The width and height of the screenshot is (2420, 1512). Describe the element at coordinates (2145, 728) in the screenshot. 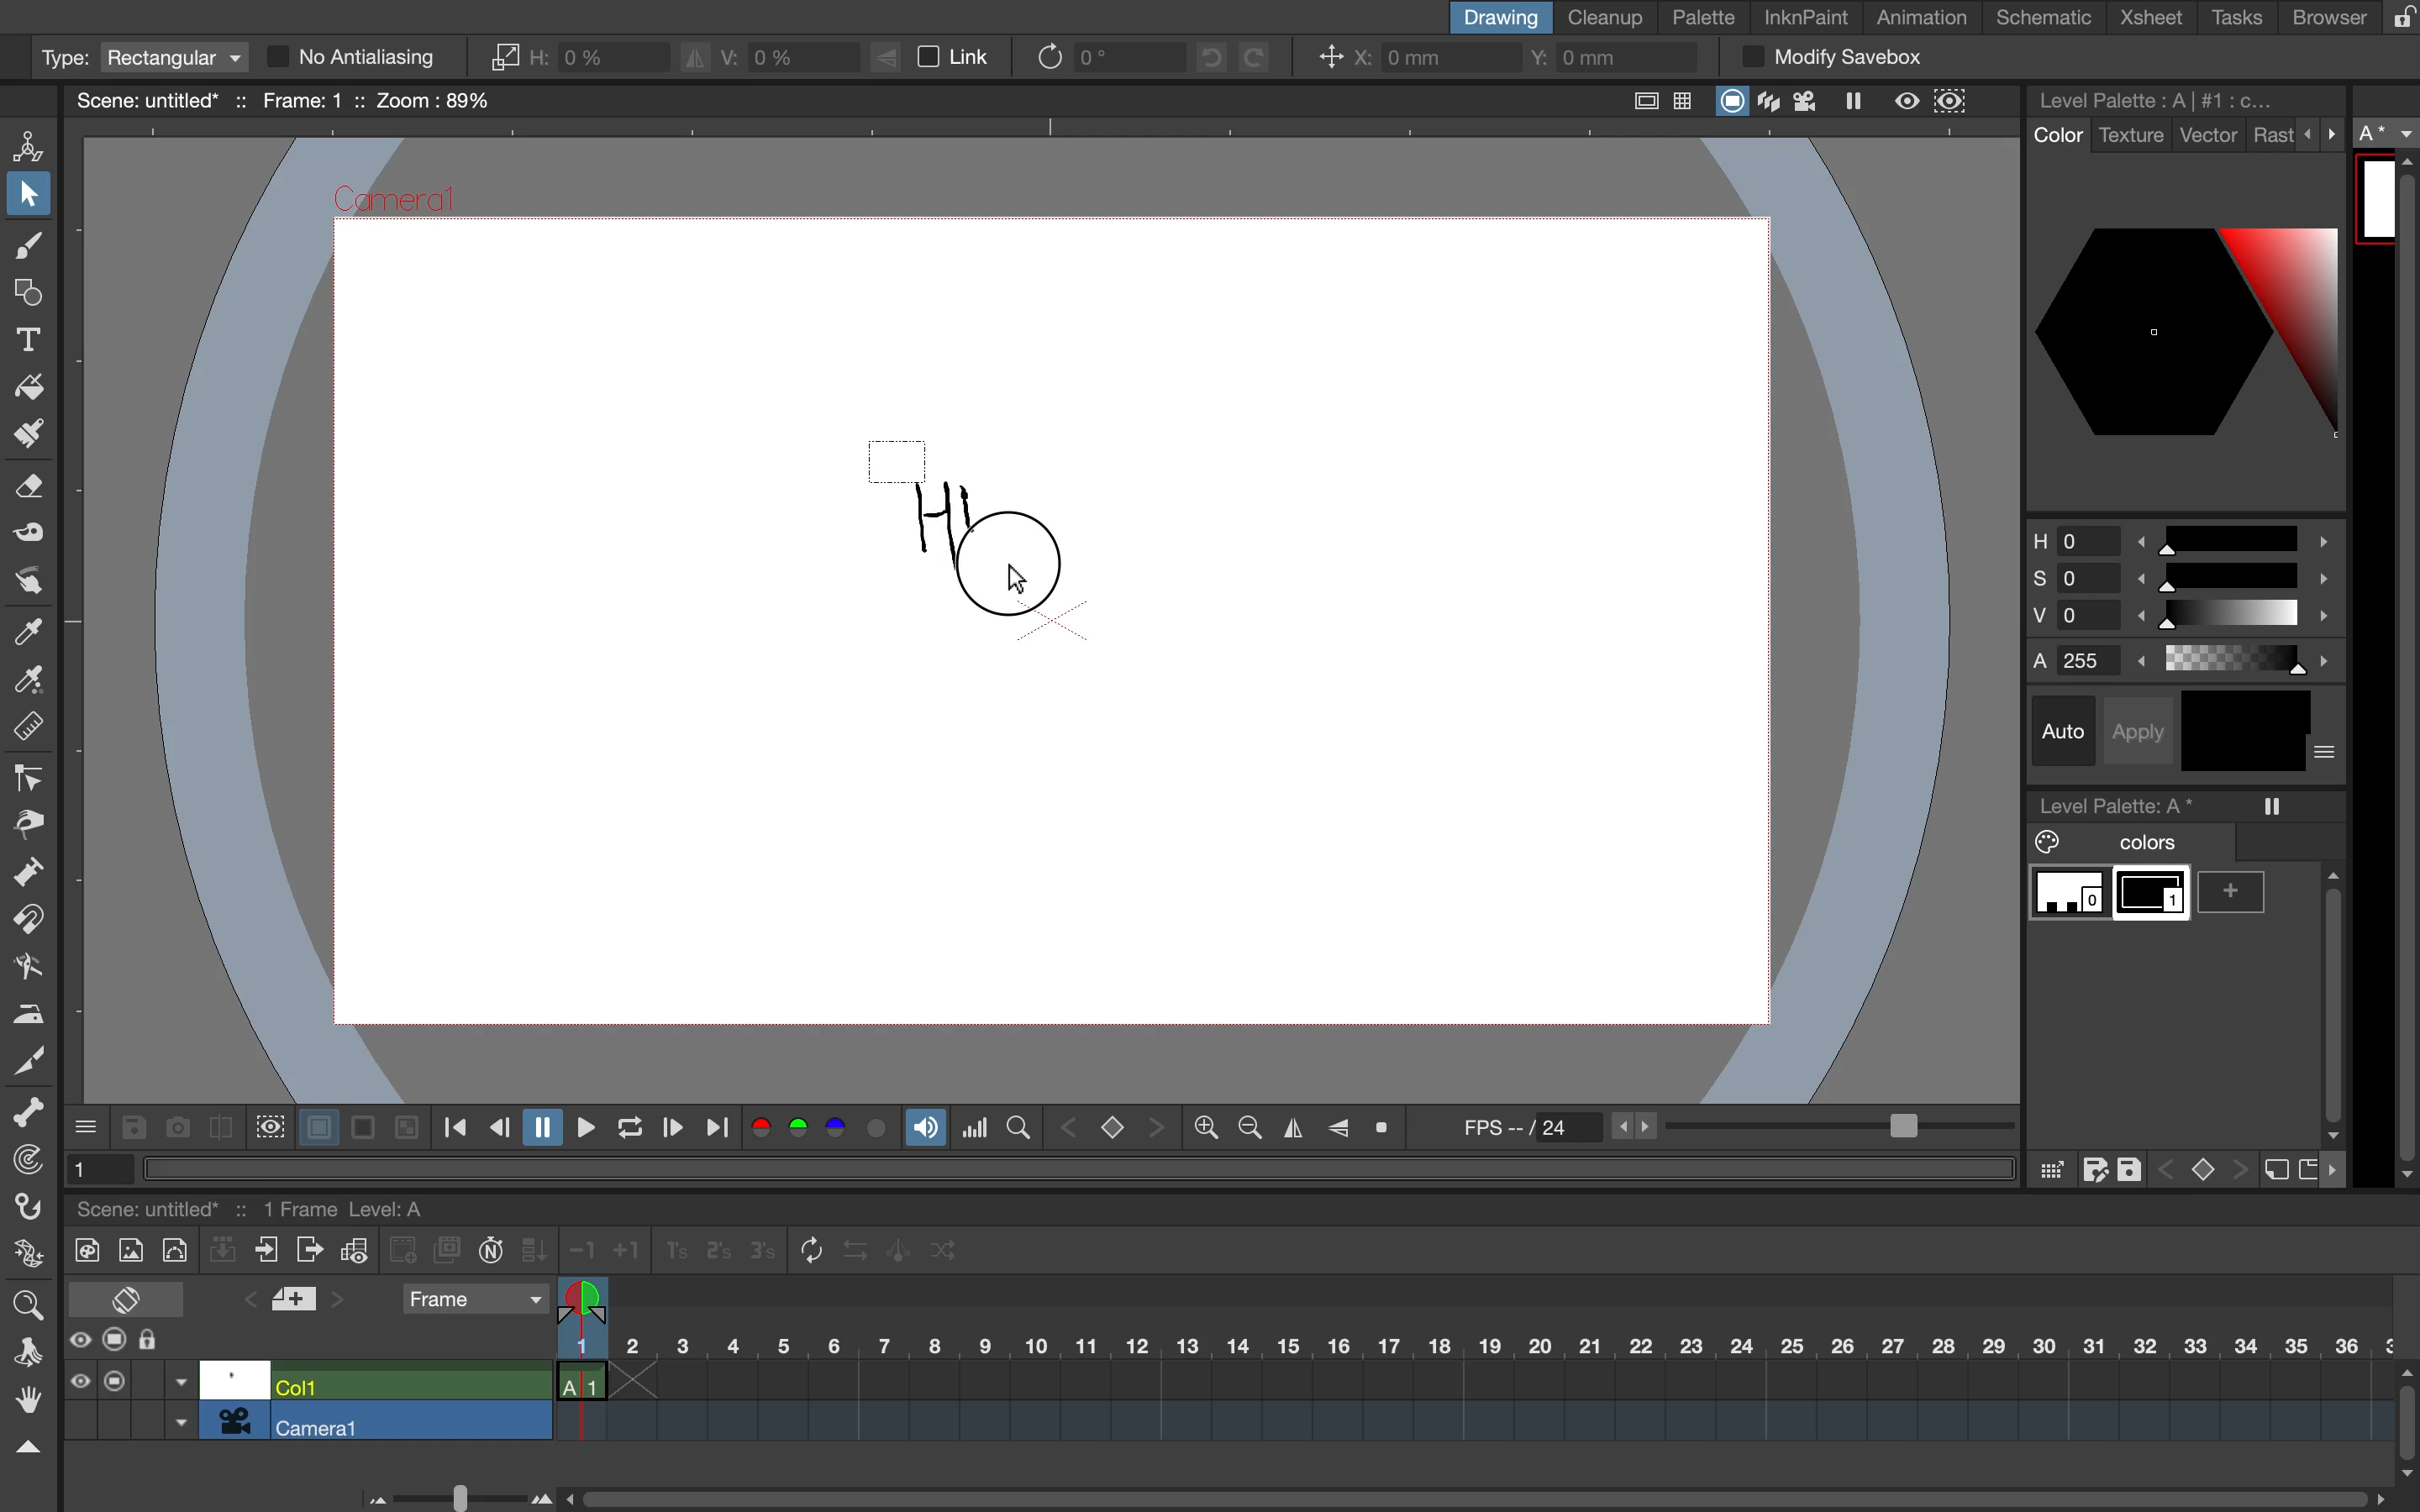

I see `apply` at that location.